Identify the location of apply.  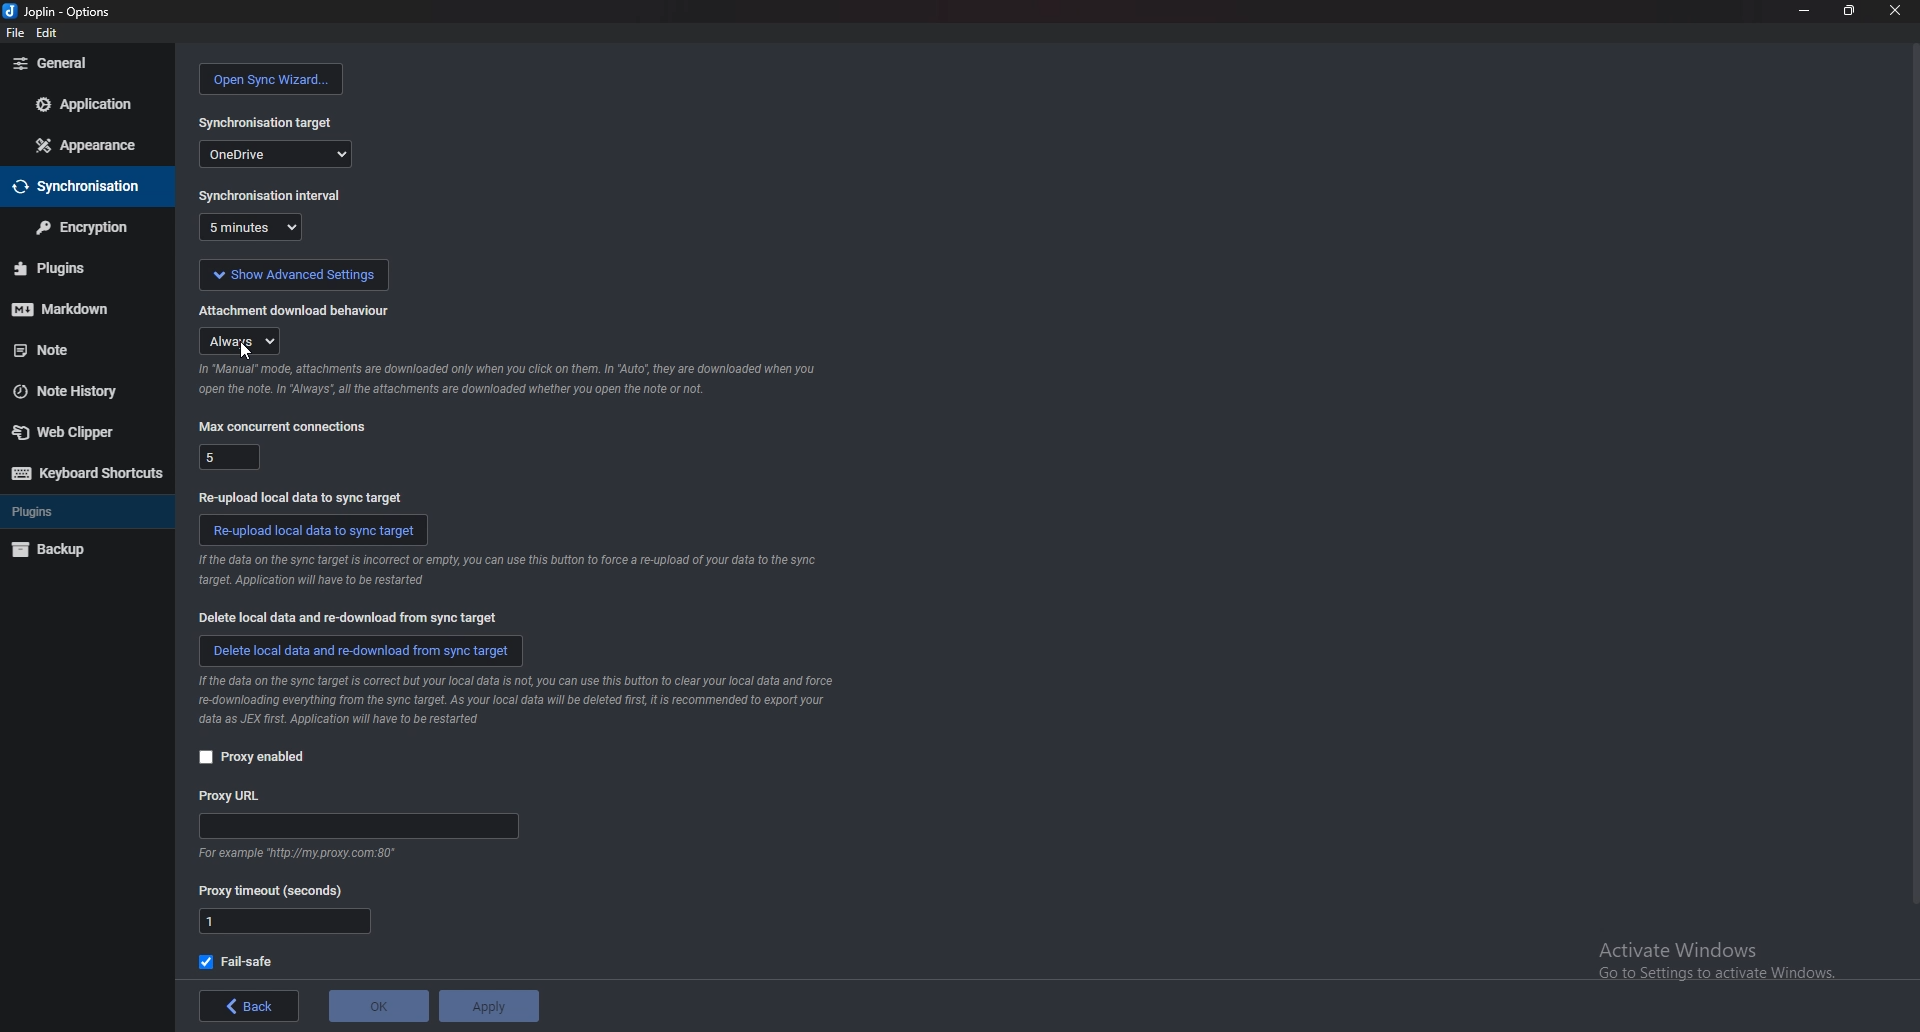
(488, 1006).